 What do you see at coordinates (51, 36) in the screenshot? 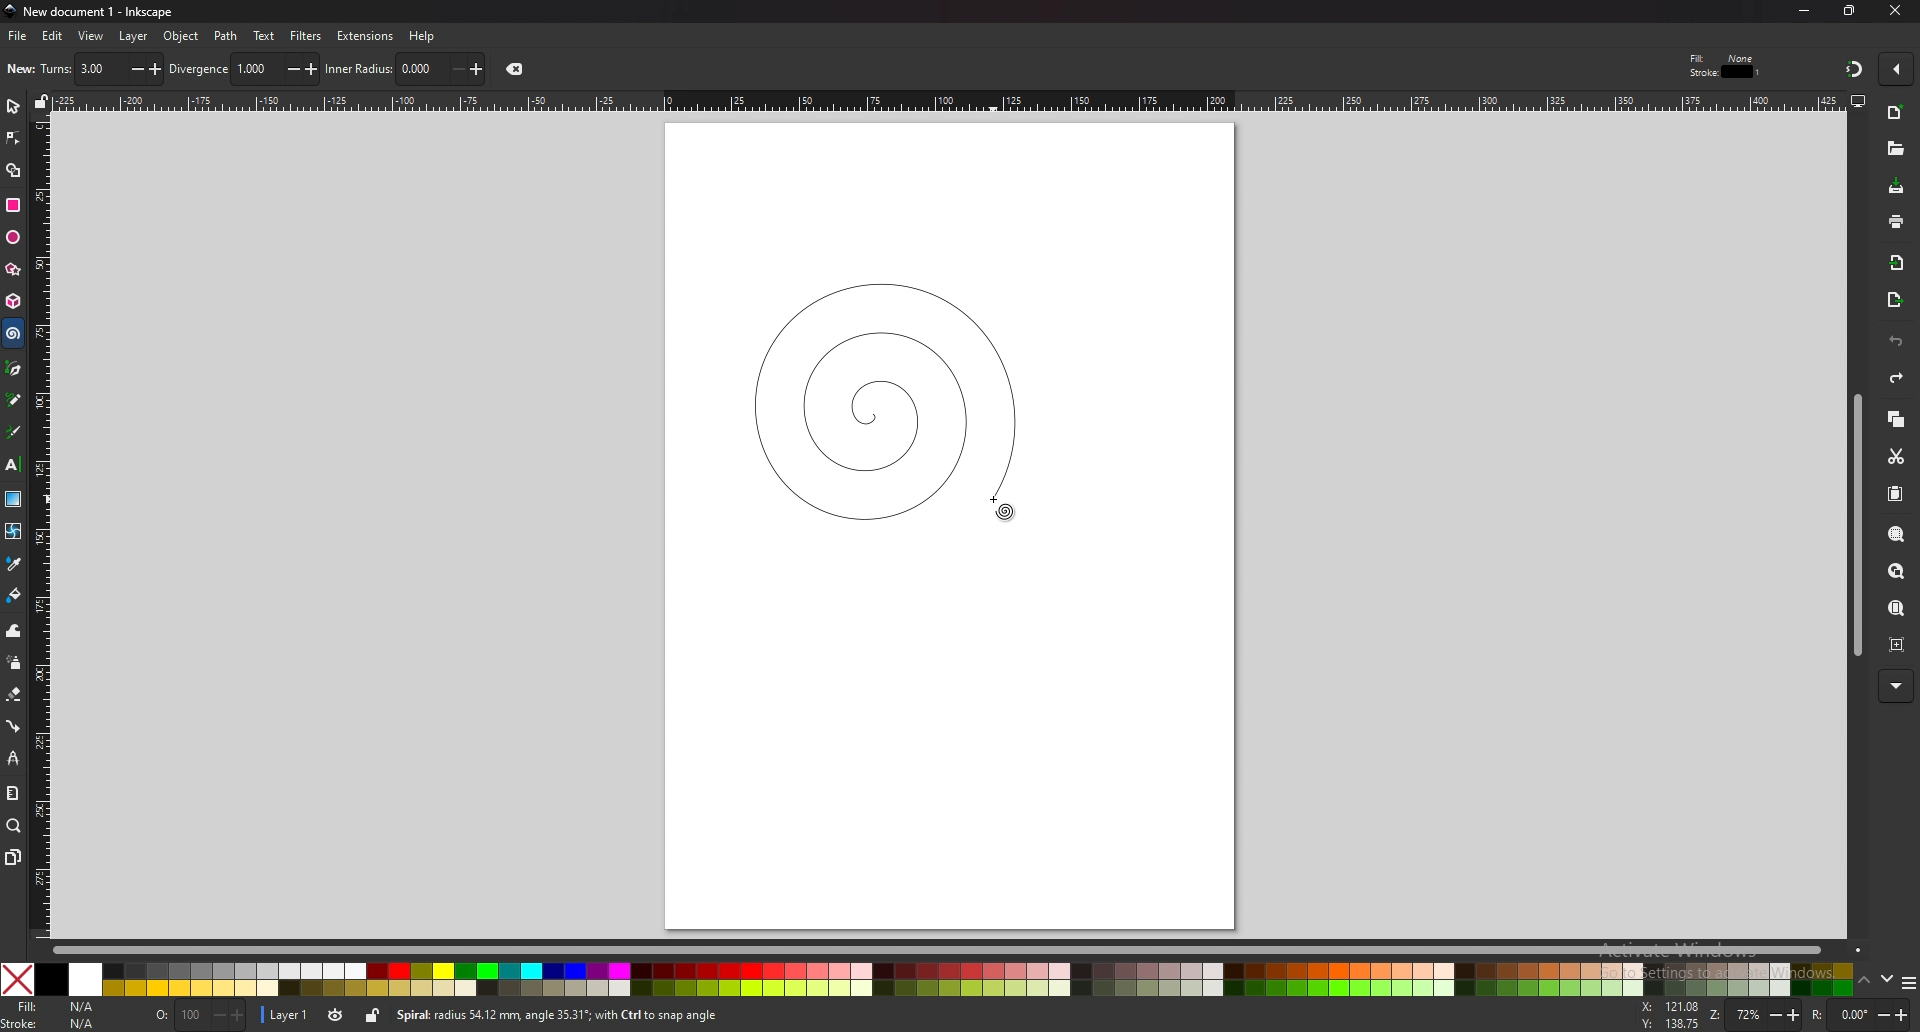
I see `edit` at bounding box center [51, 36].